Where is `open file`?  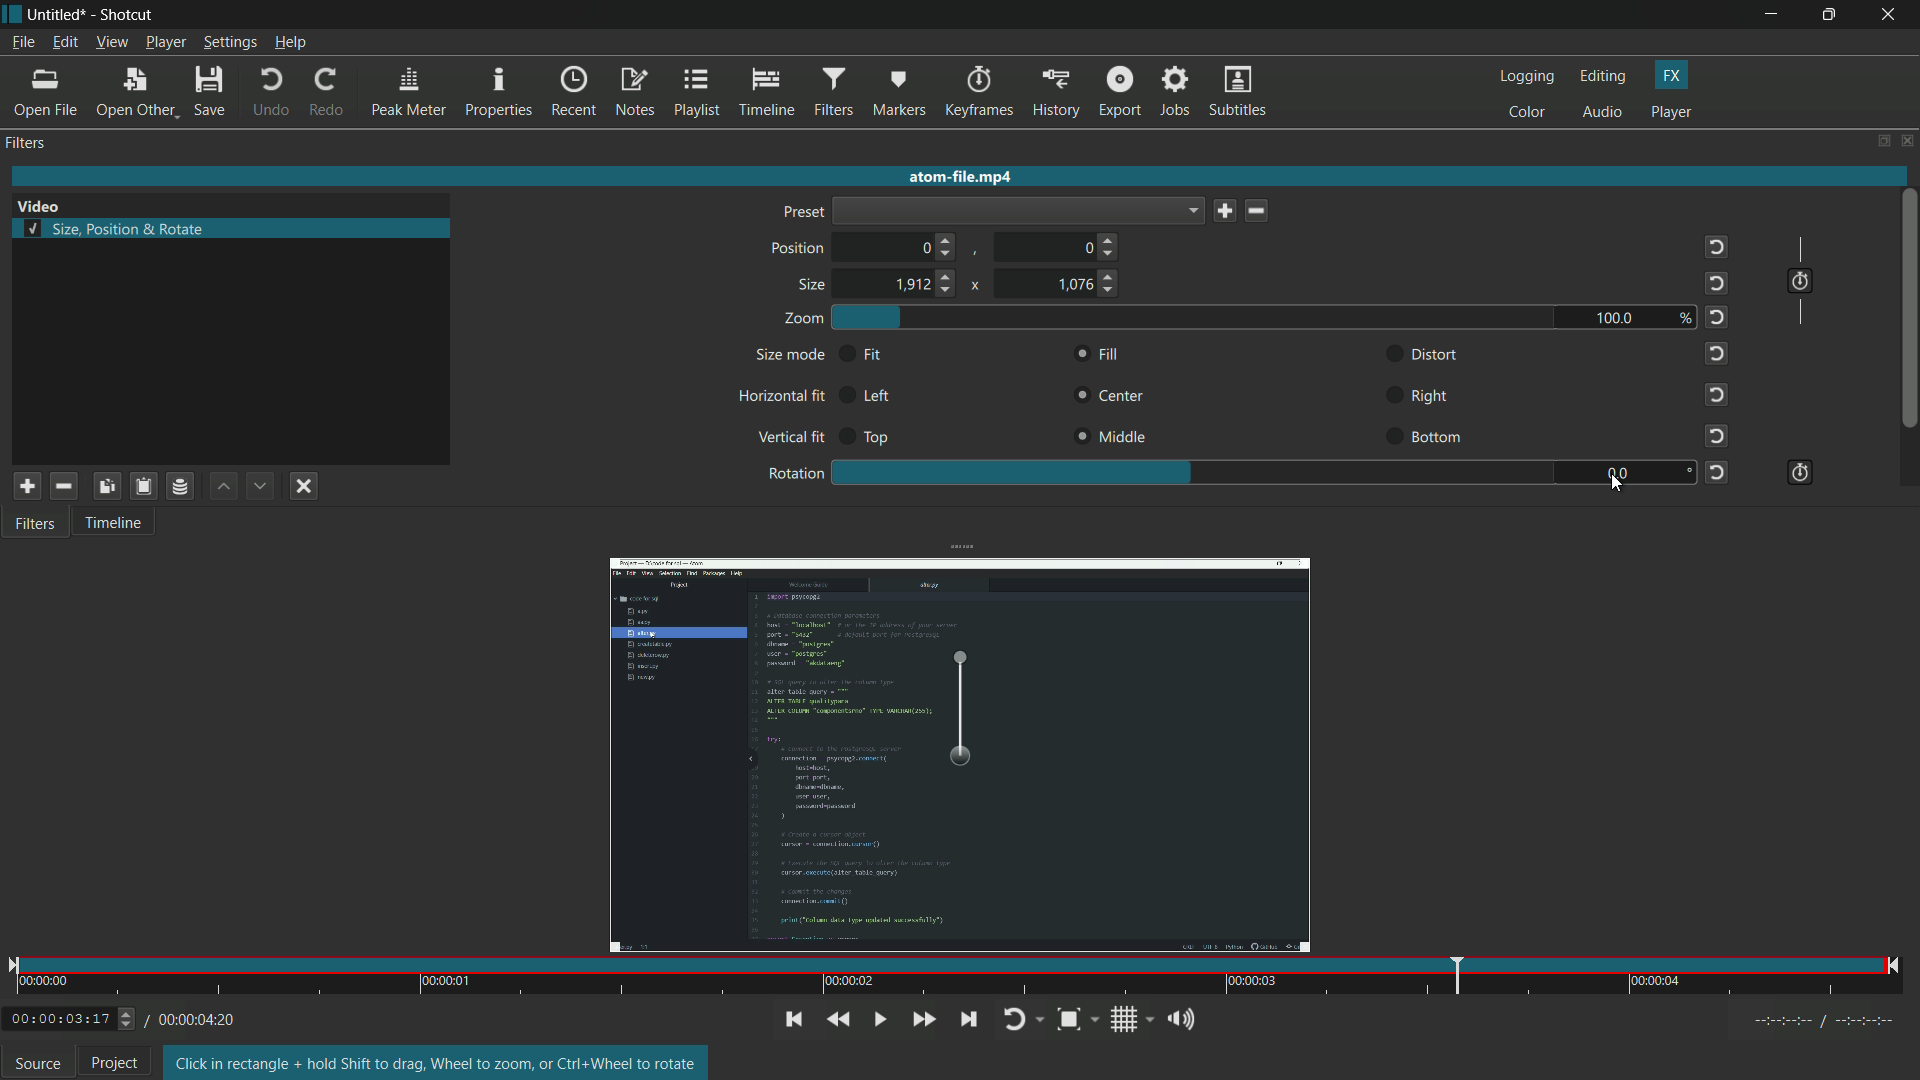
open file is located at coordinates (44, 94).